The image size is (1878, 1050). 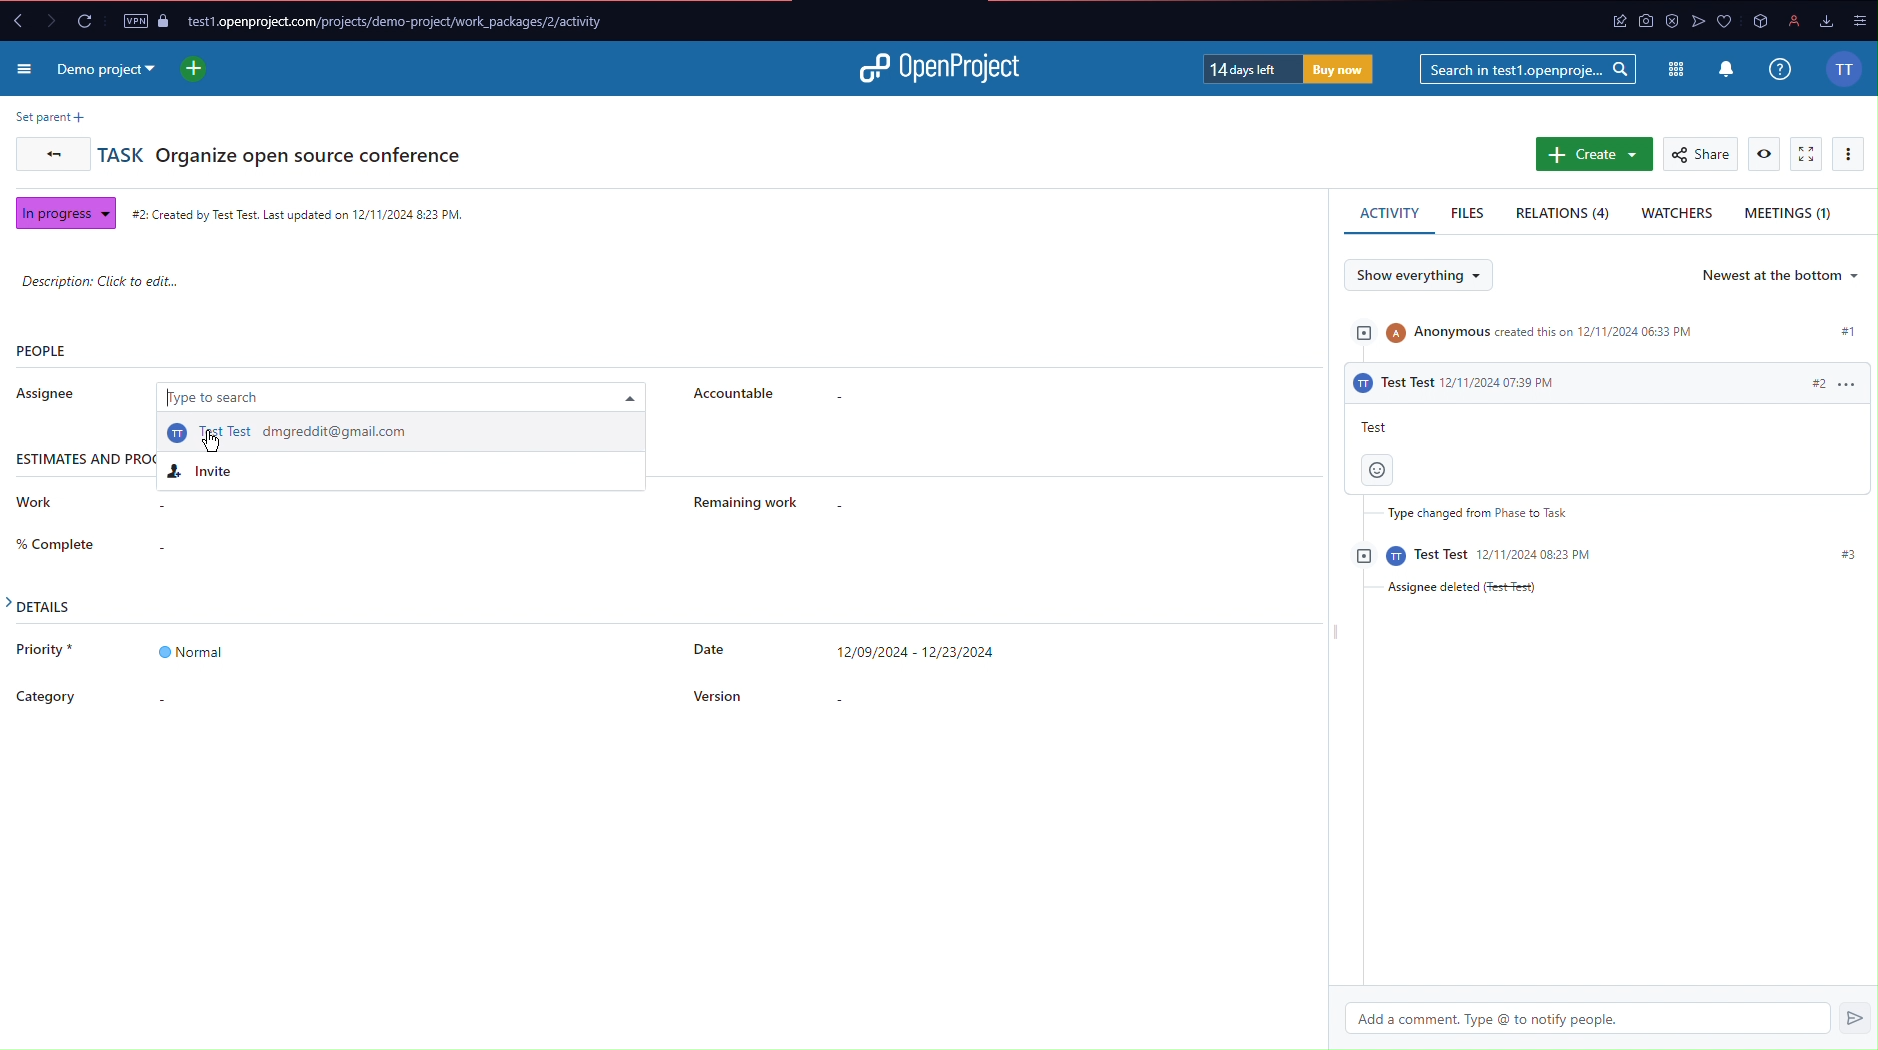 I want to click on app icon, so click(x=1693, y=21).